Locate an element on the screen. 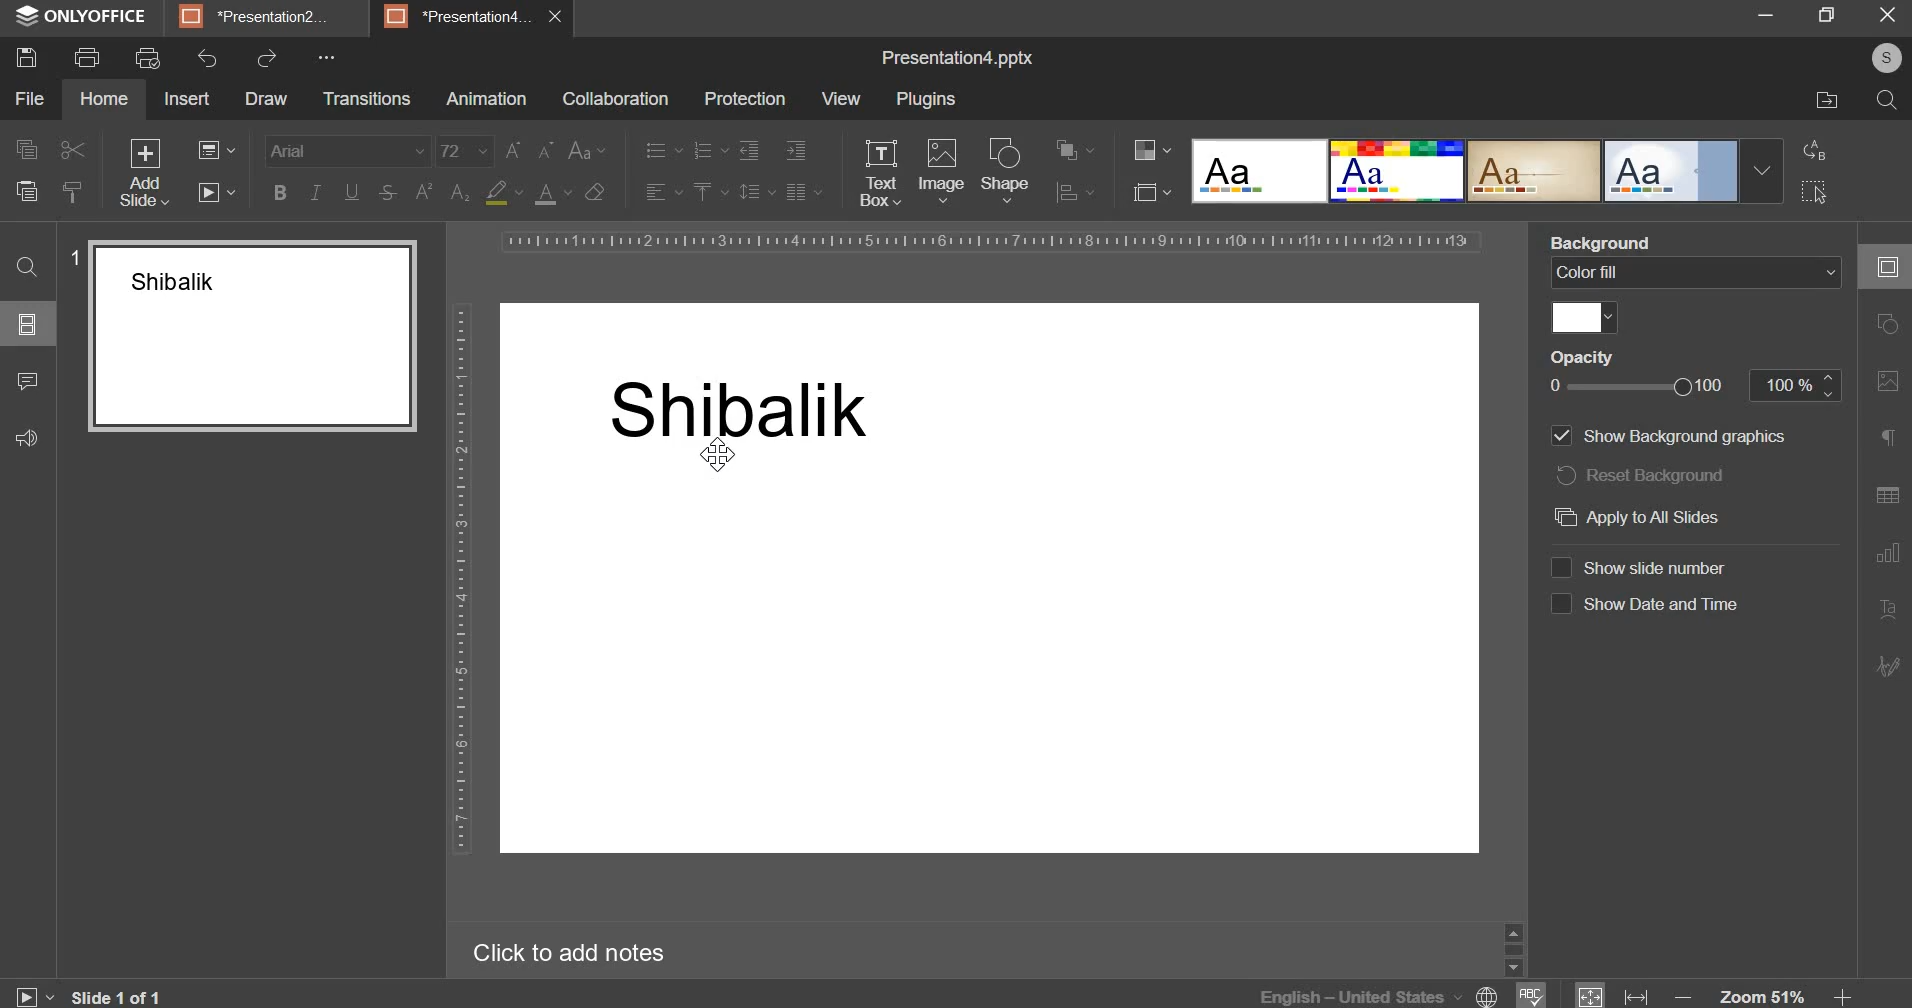 Image resolution: width=1912 pixels, height=1008 pixels.  is located at coordinates (1885, 671).